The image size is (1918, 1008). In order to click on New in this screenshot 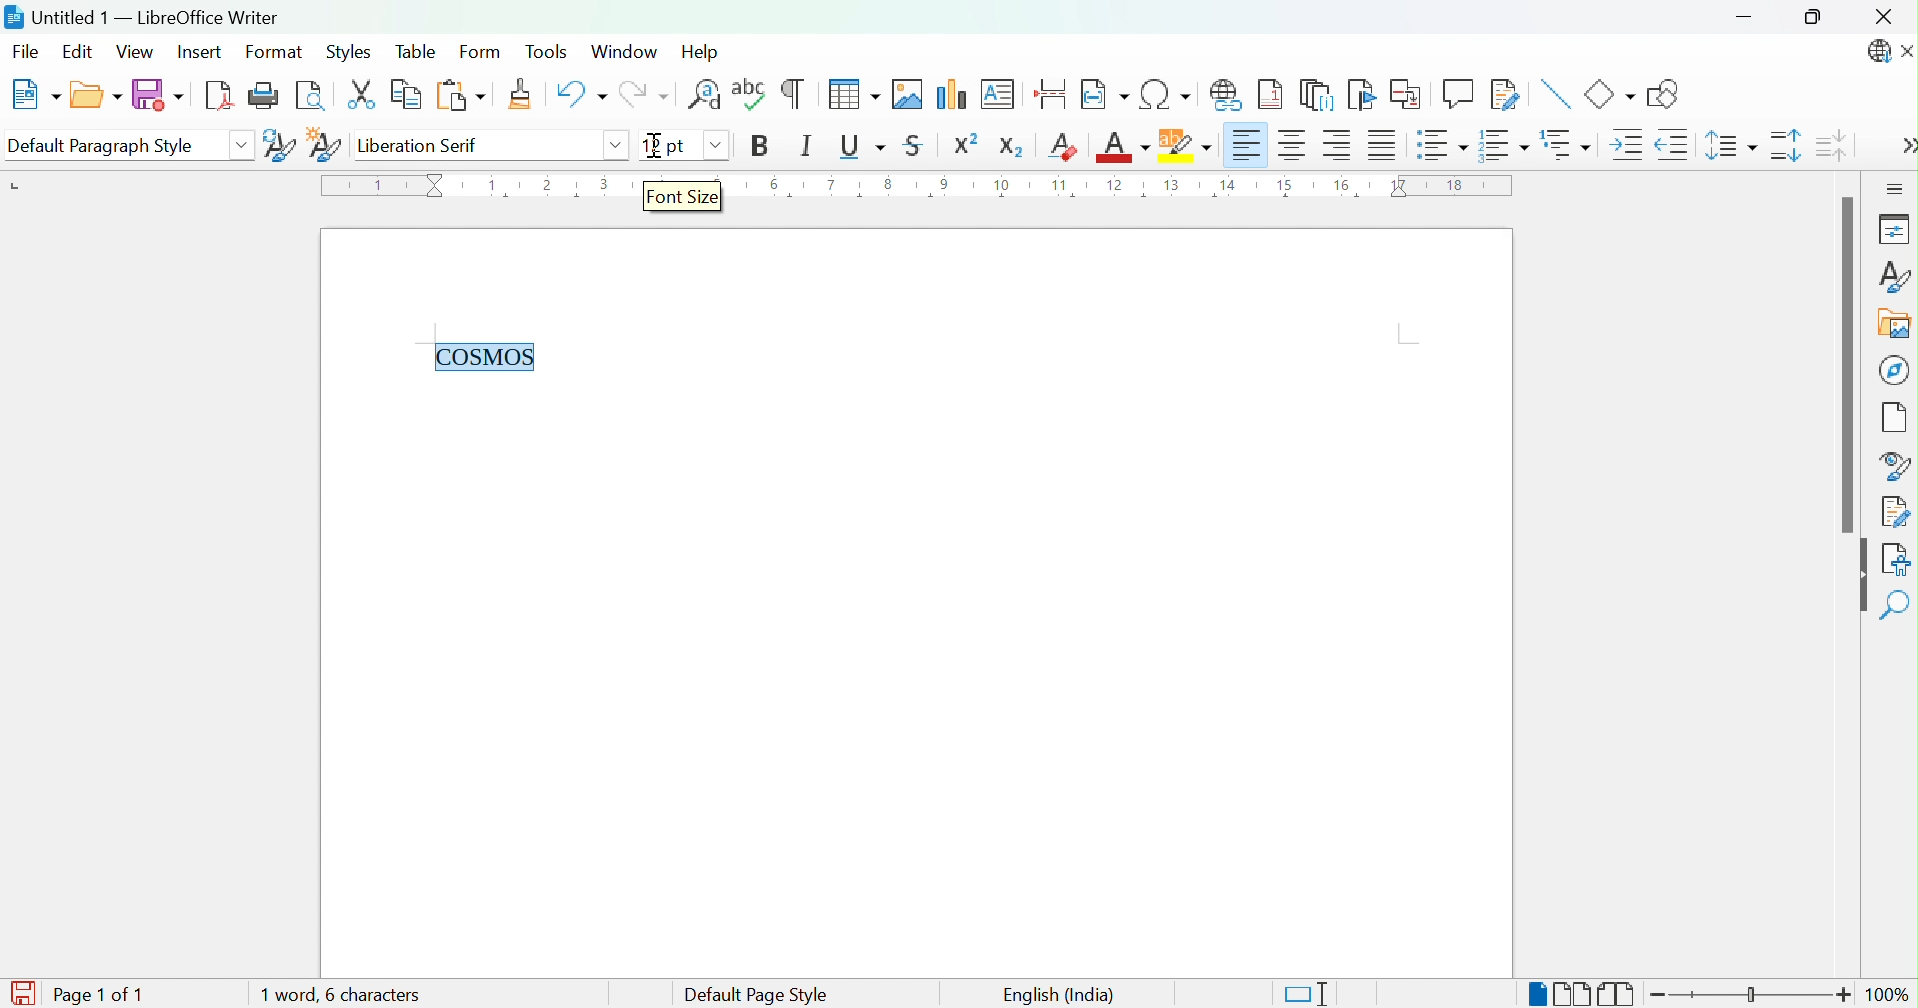, I will do `click(35, 95)`.